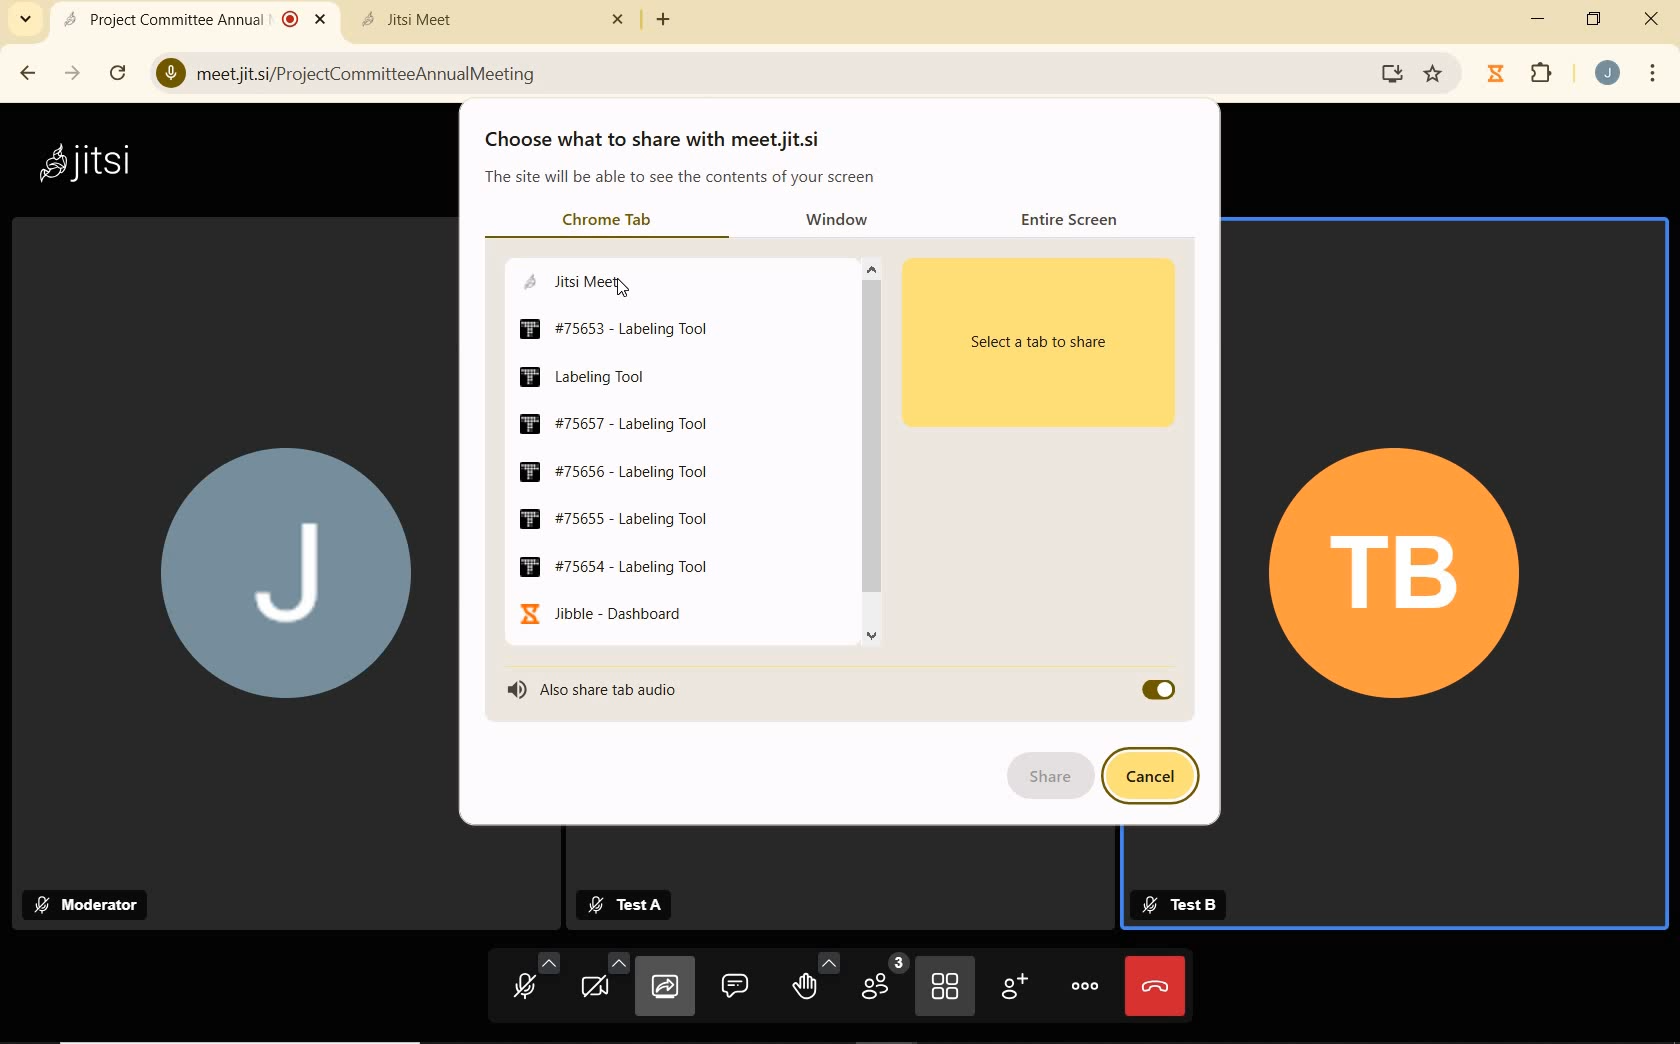 The width and height of the screenshot is (1680, 1044). What do you see at coordinates (610, 470) in the screenshot?
I see `#75656 - Labeling Tool` at bounding box center [610, 470].